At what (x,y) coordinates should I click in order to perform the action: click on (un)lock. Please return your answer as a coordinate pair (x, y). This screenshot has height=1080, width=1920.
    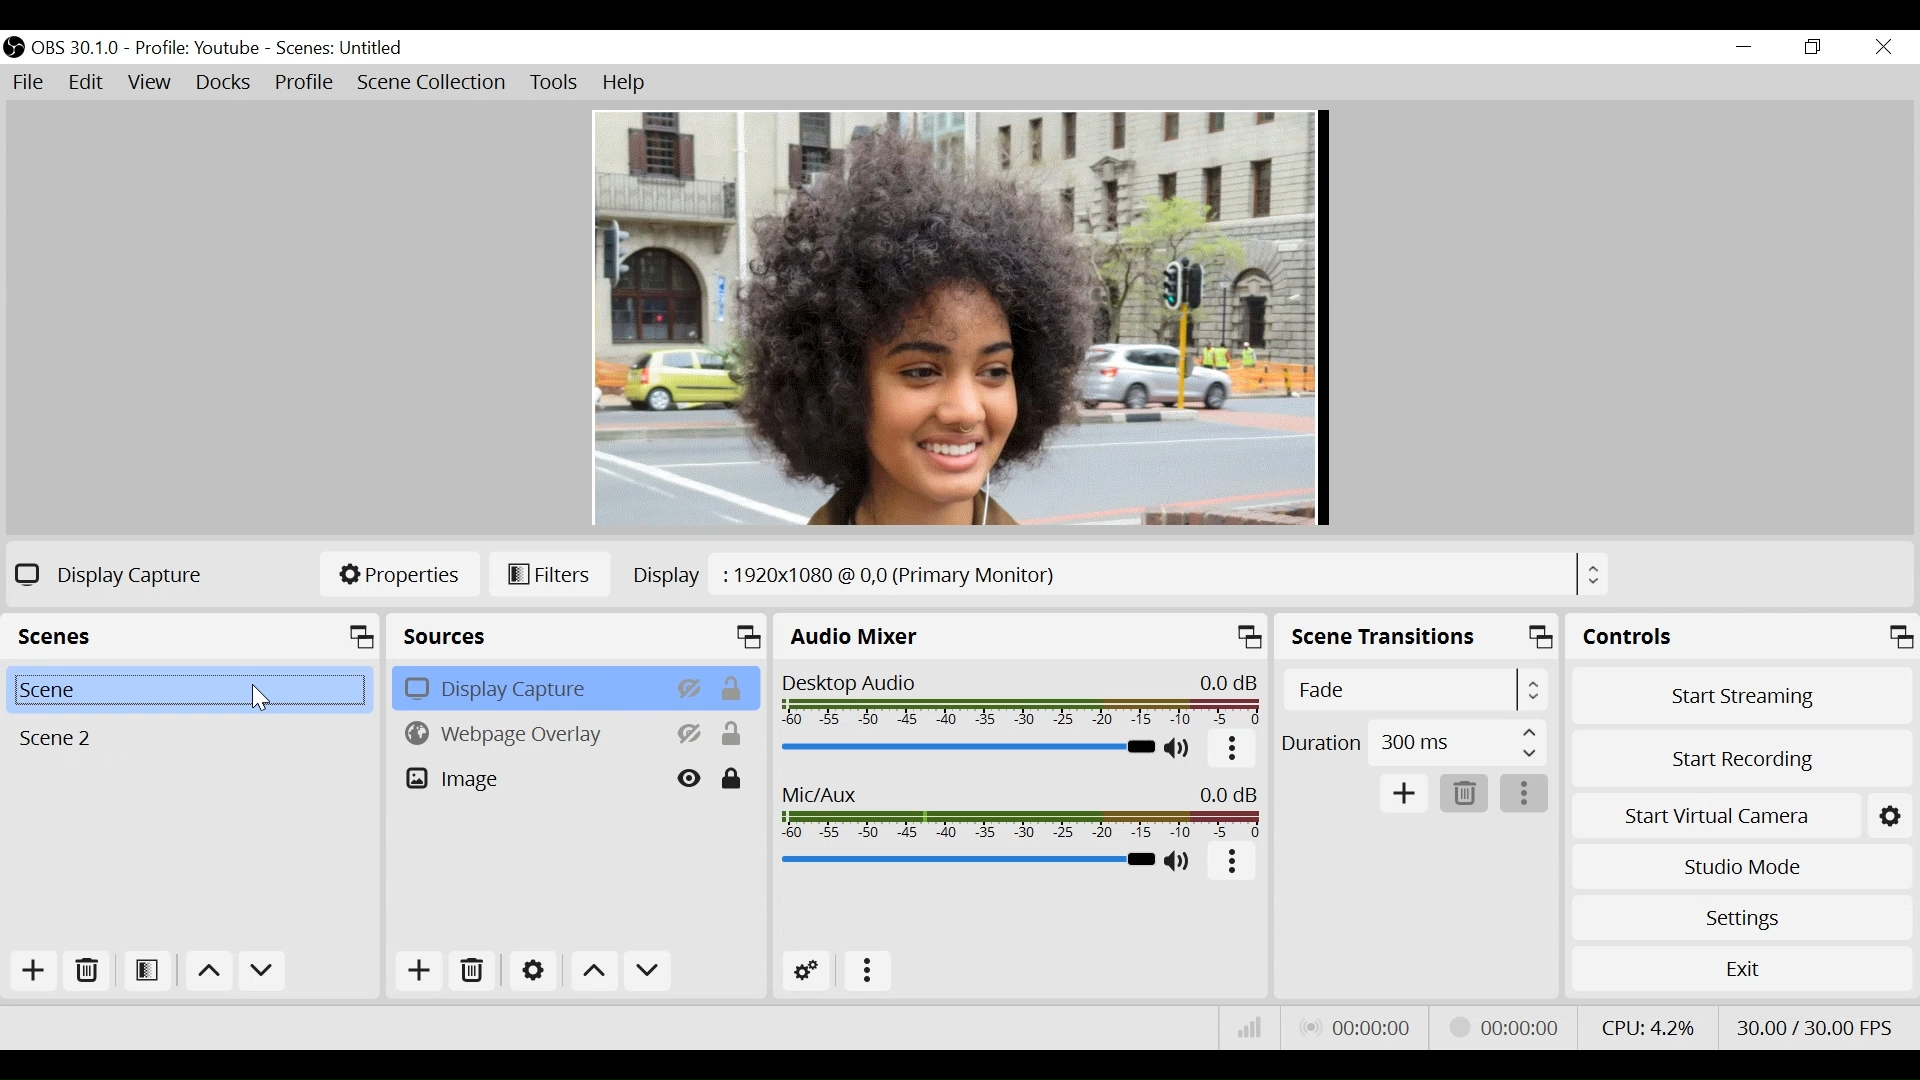
    Looking at the image, I should click on (733, 778).